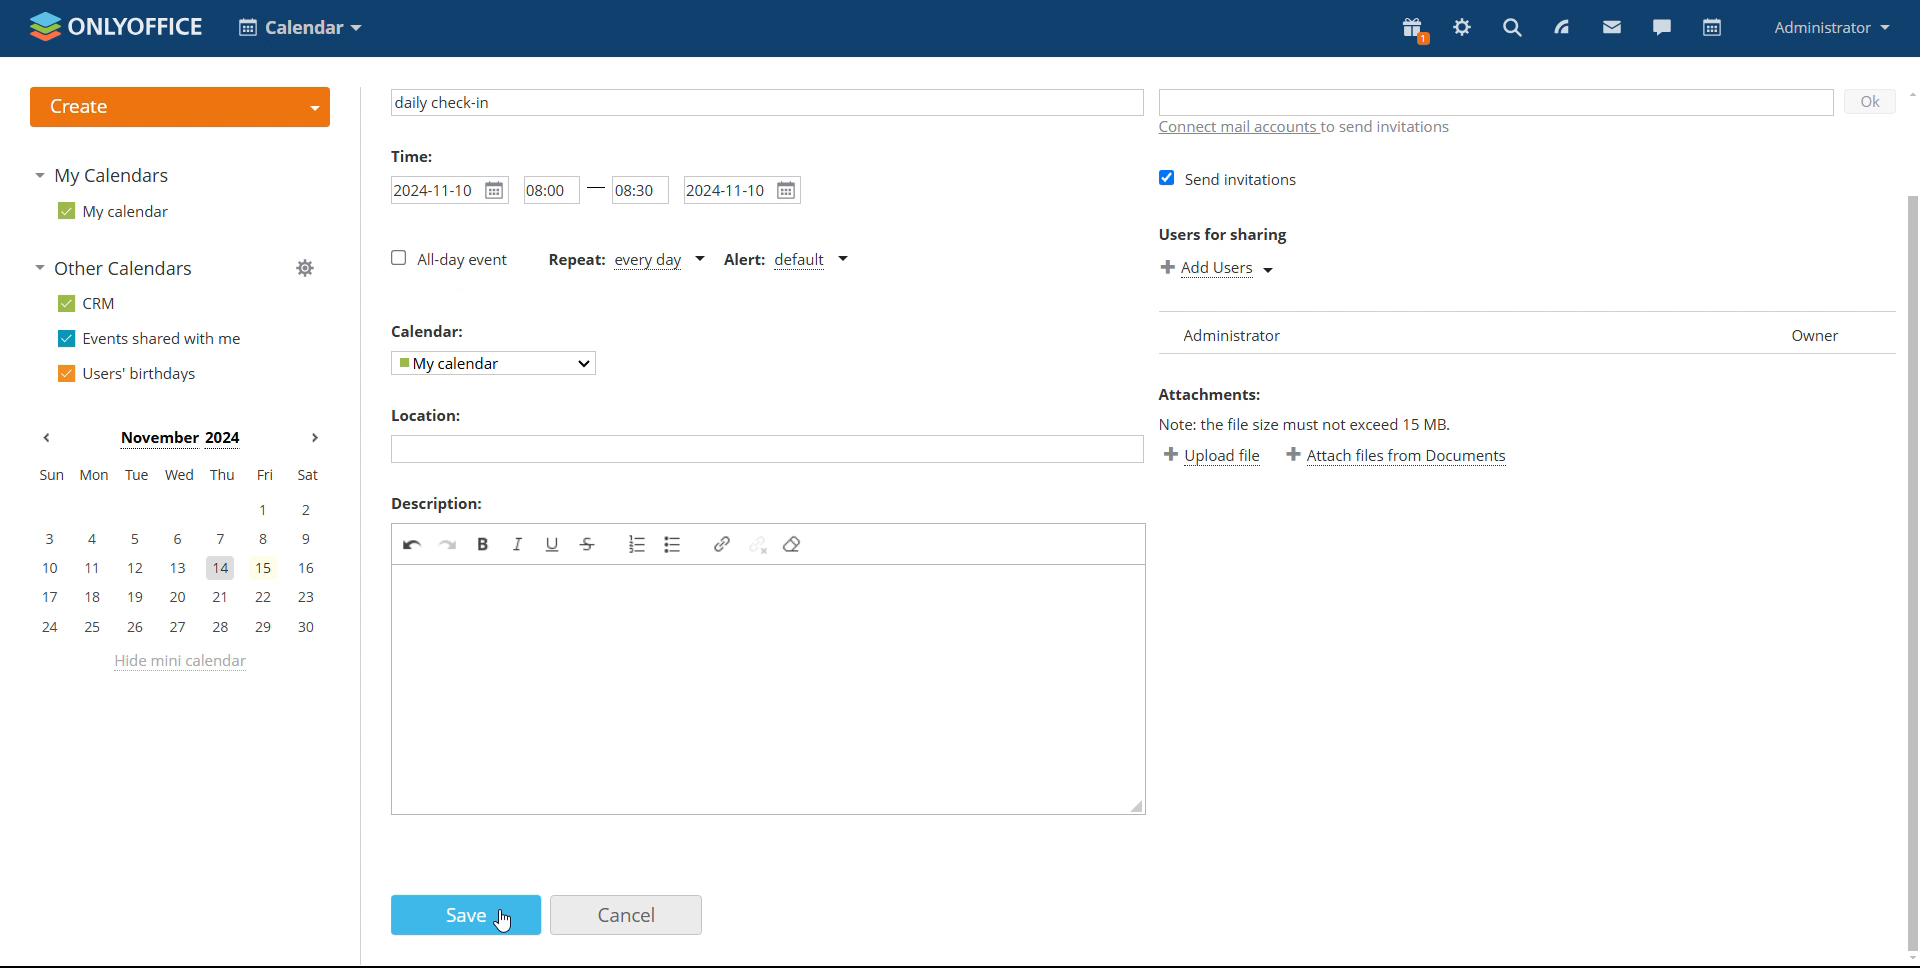 Image resolution: width=1920 pixels, height=968 pixels. I want to click on location:, so click(448, 413).